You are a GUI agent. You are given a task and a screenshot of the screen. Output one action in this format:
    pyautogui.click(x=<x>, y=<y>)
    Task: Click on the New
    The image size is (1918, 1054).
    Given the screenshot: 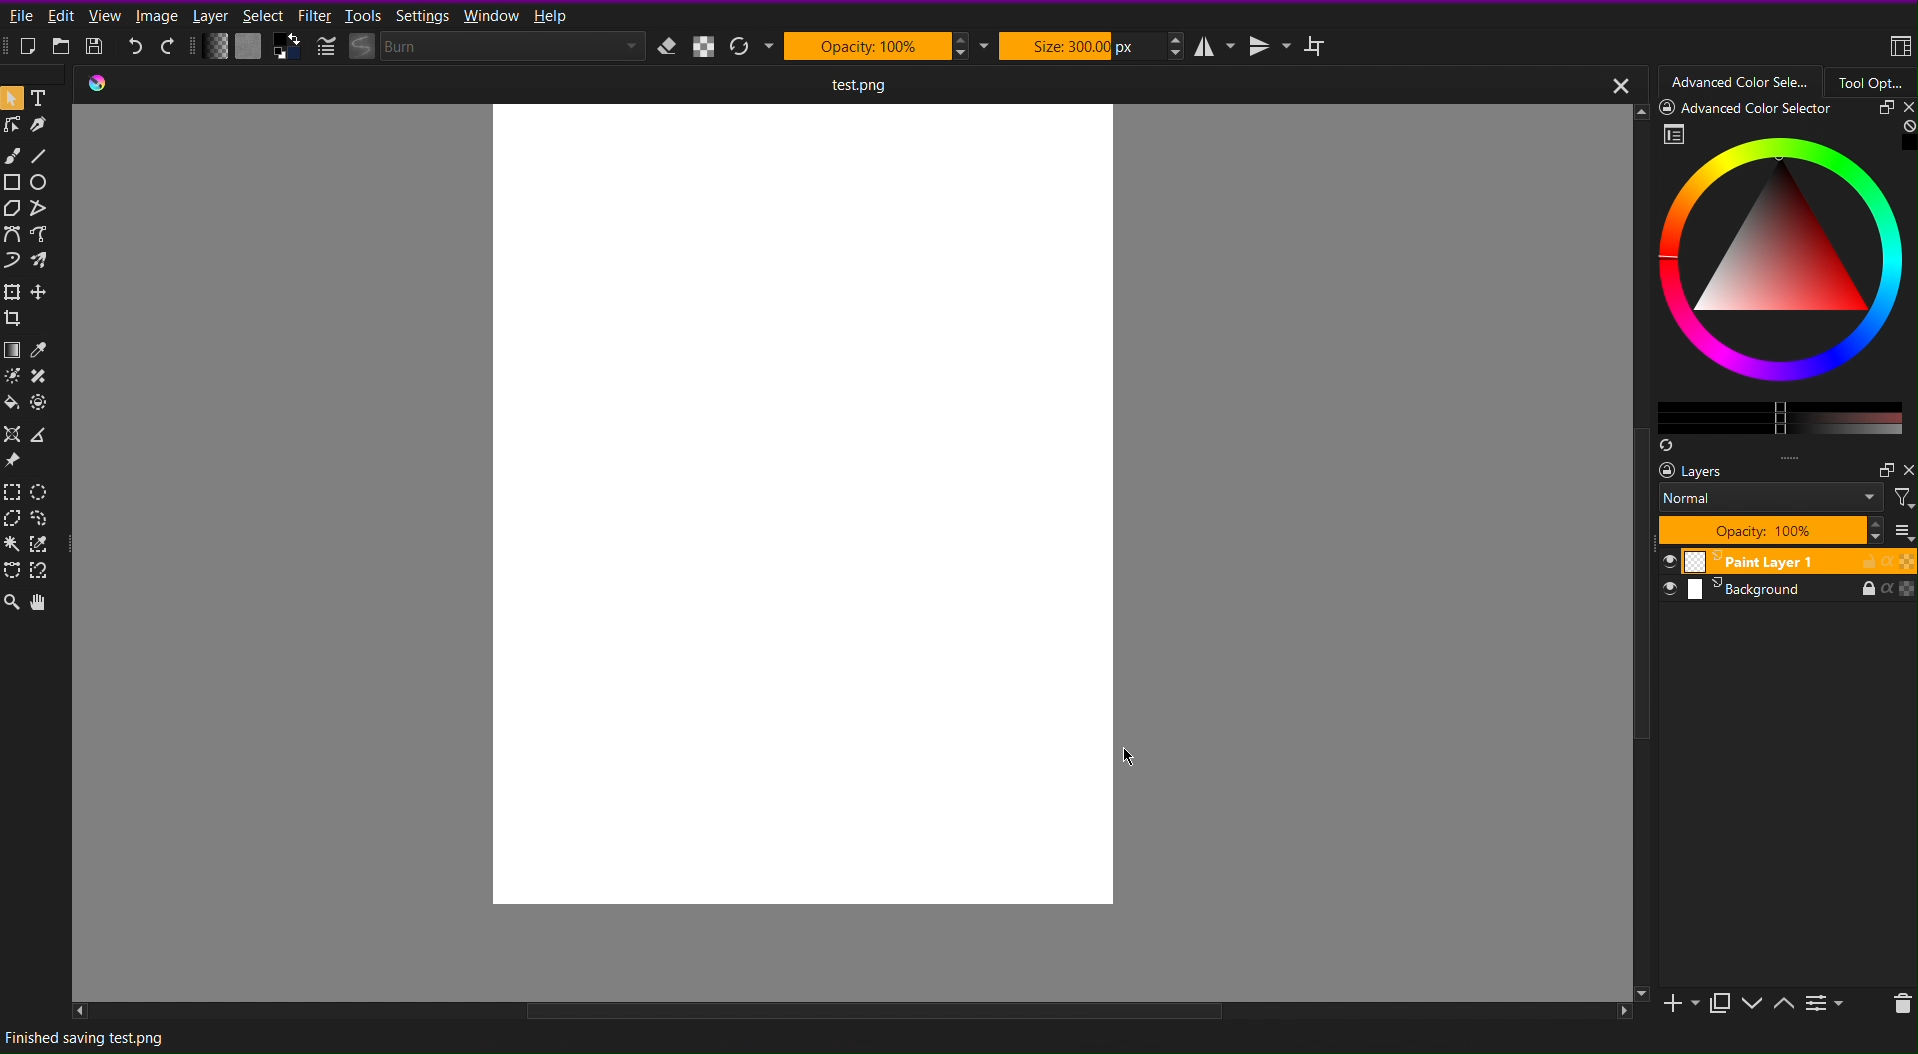 What is the action you would take?
    pyautogui.click(x=30, y=47)
    